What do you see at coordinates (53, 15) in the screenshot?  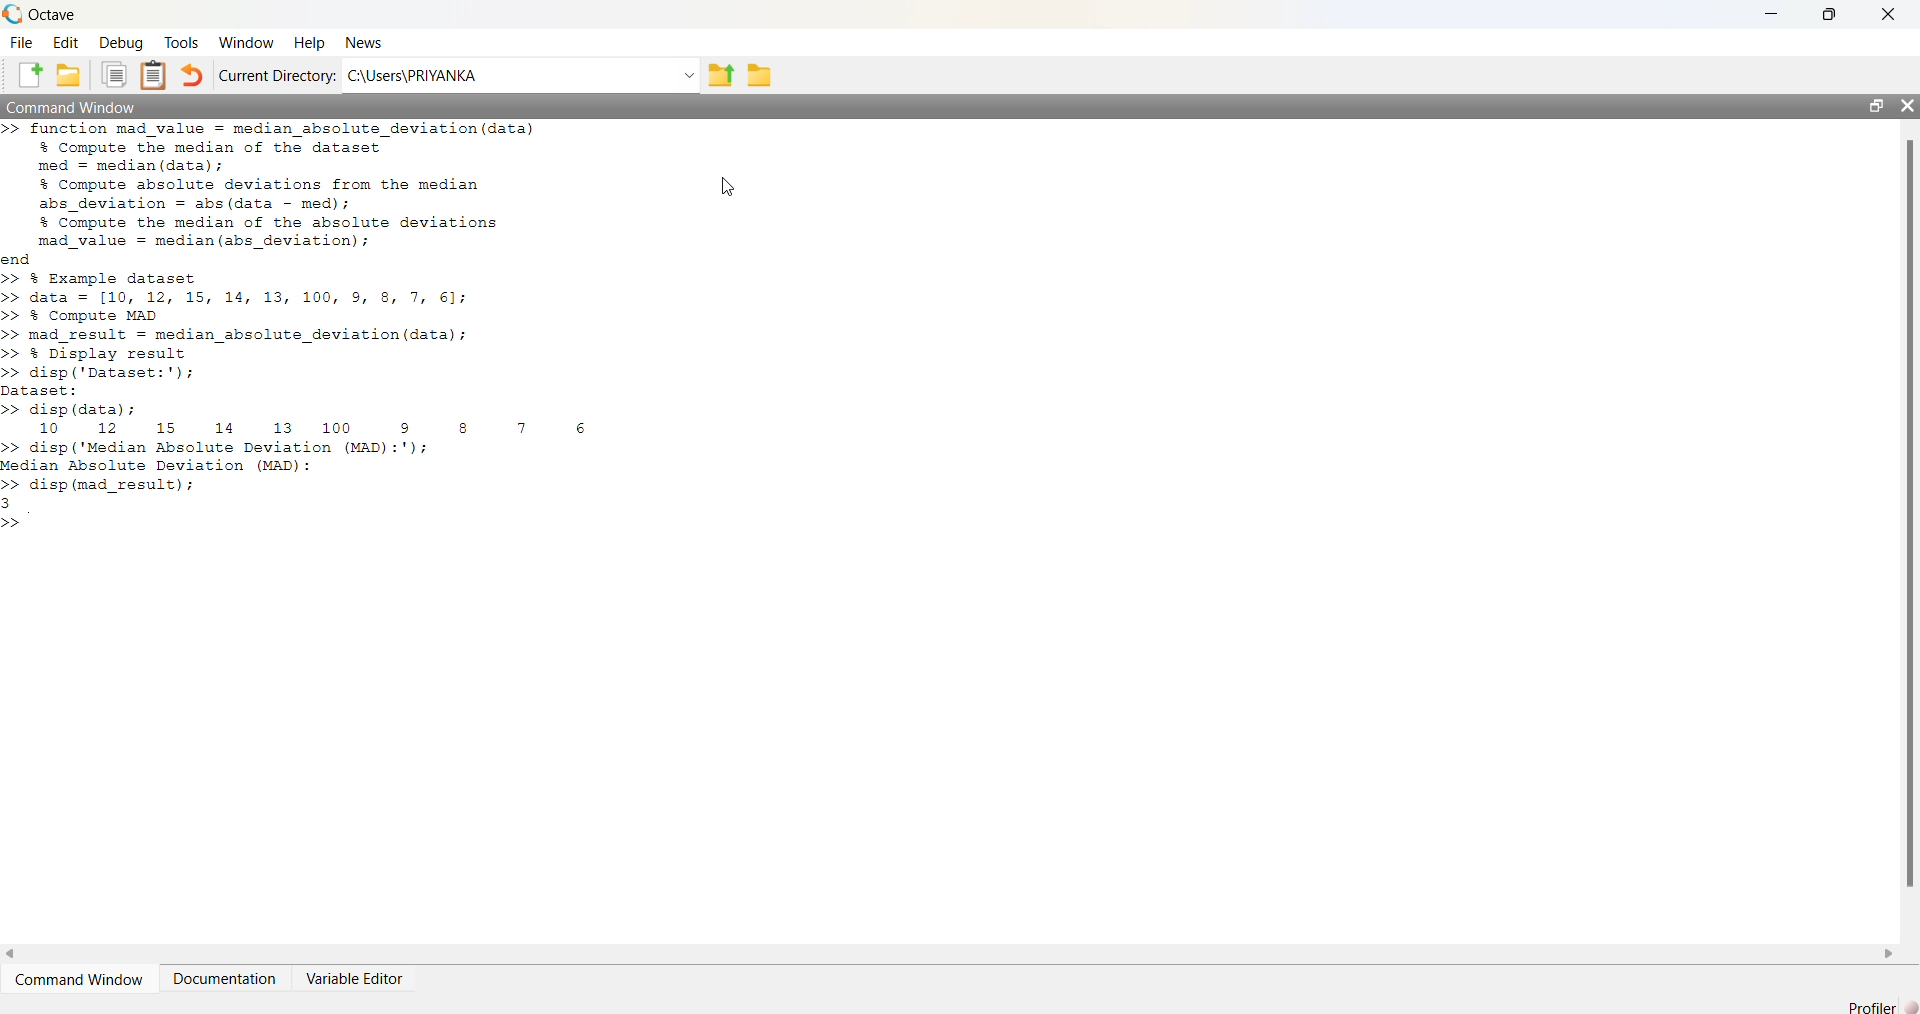 I see `Octave` at bounding box center [53, 15].